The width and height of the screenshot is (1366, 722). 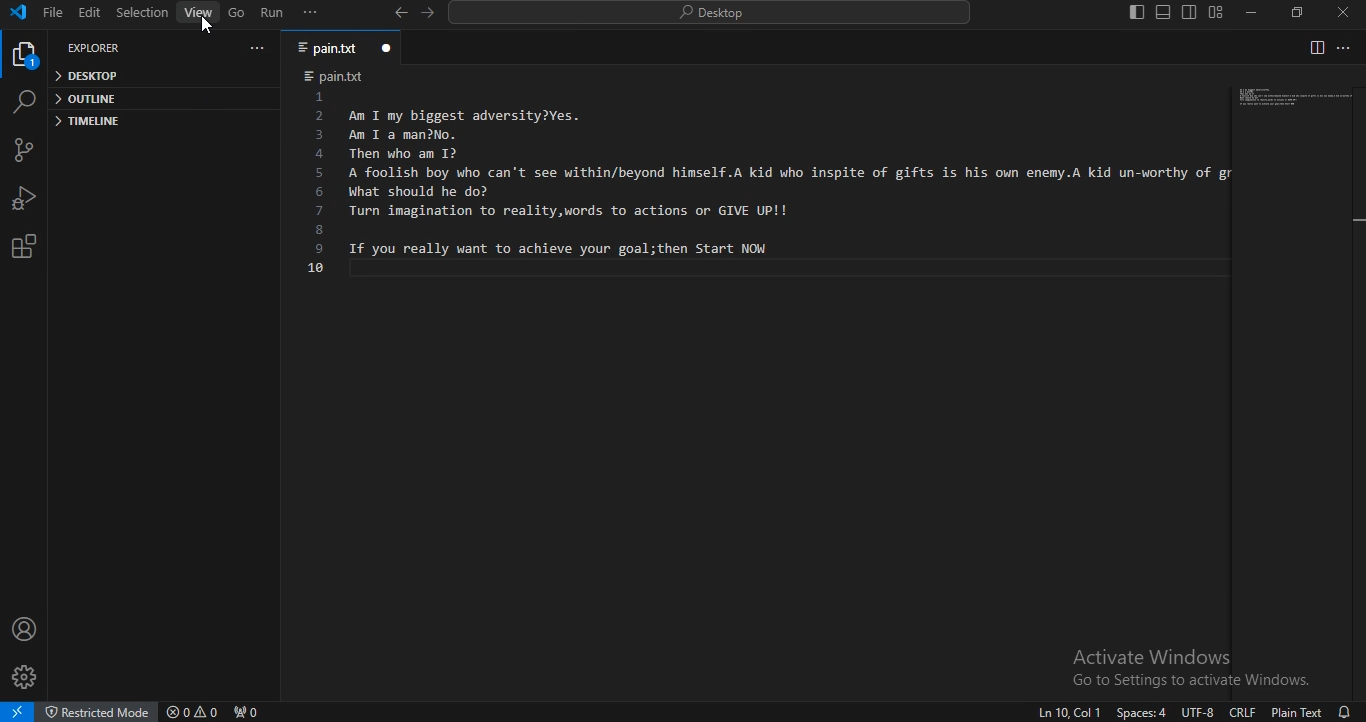 I want to click on search, so click(x=714, y=15).